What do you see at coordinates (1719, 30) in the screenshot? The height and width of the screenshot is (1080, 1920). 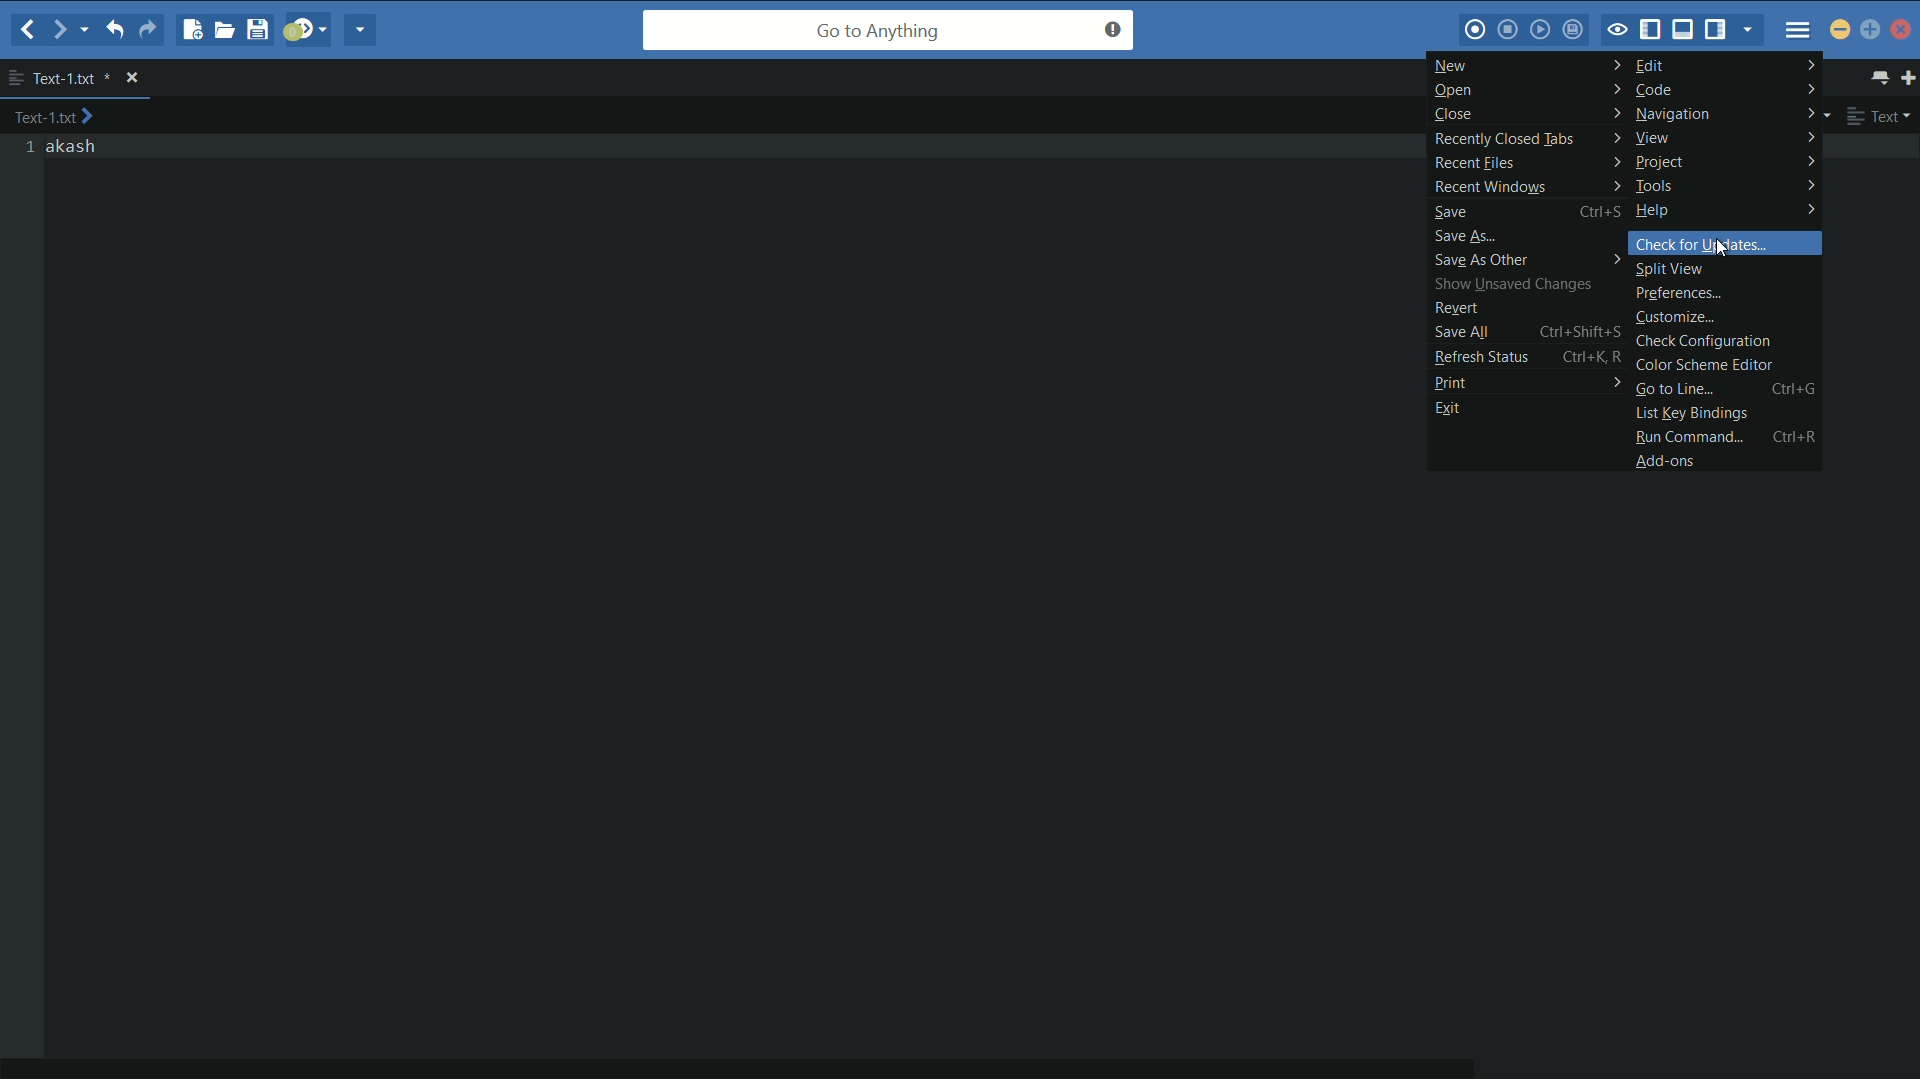 I see `show/hide right panel` at bounding box center [1719, 30].